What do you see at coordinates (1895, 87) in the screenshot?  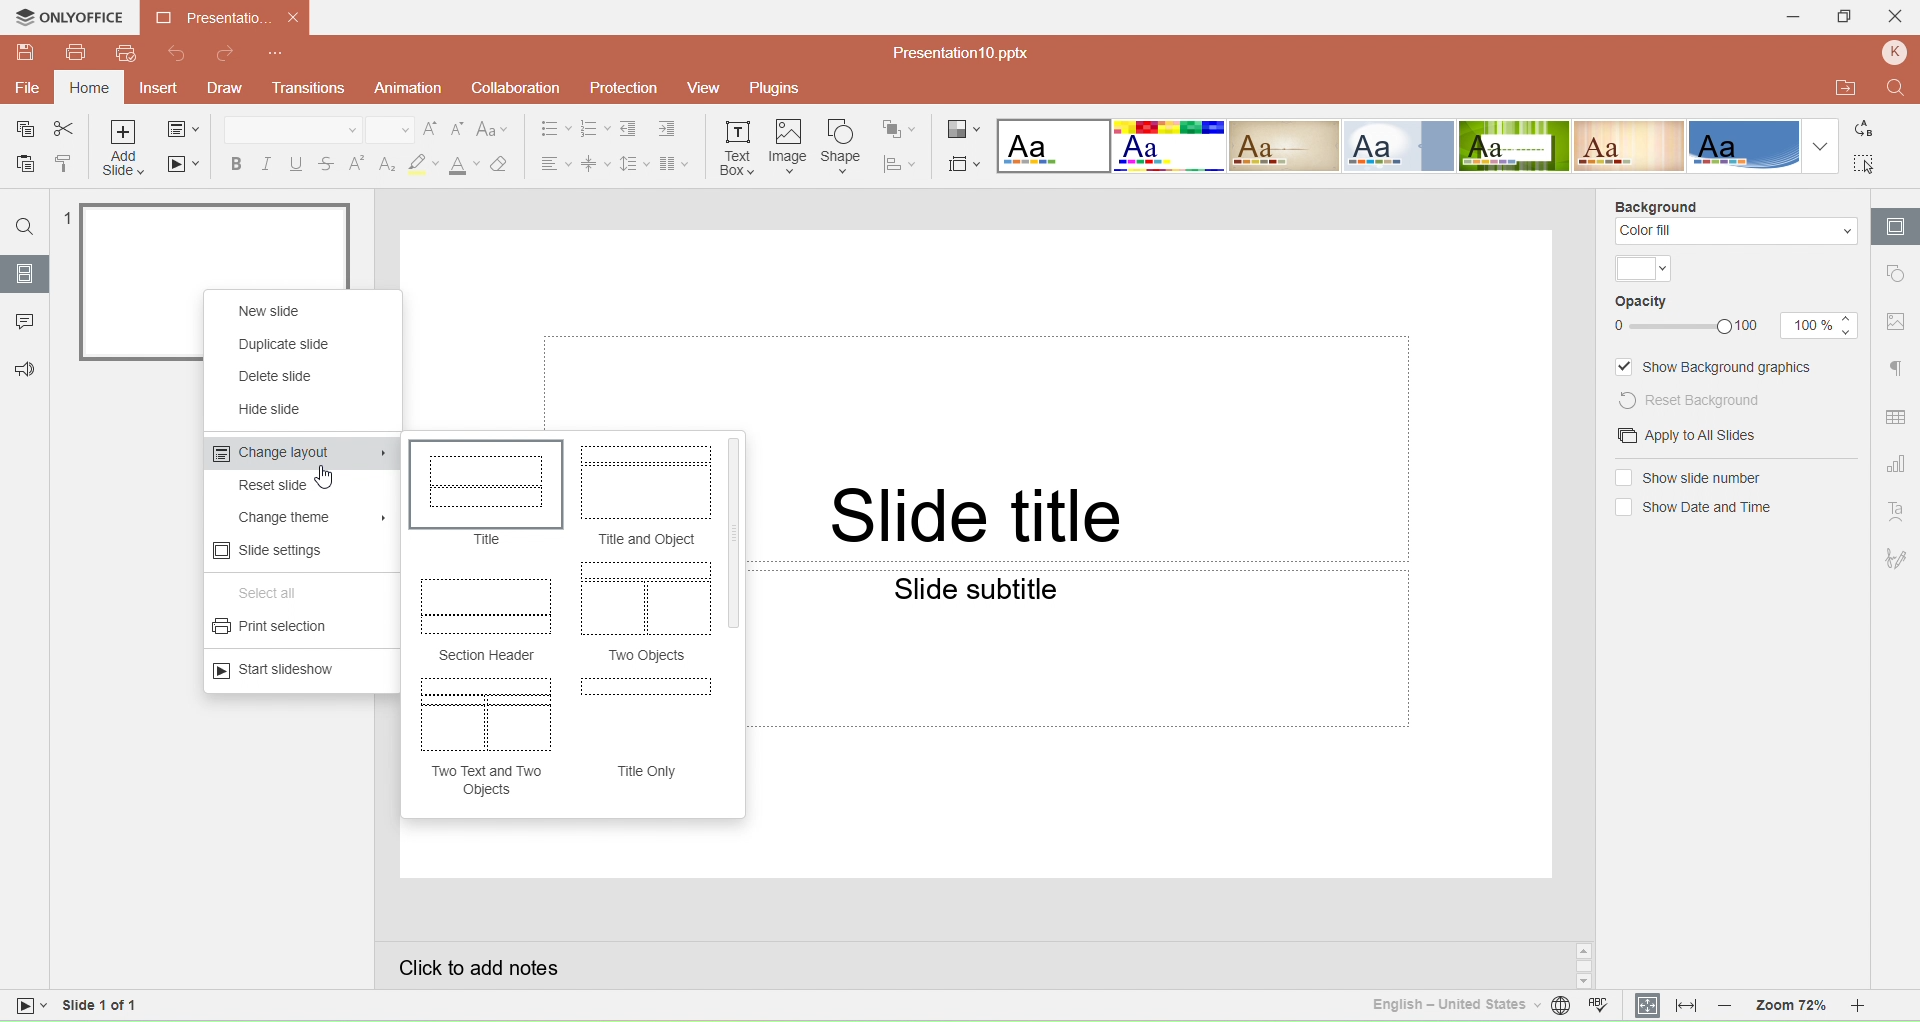 I see `Find` at bounding box center [1895, 87].